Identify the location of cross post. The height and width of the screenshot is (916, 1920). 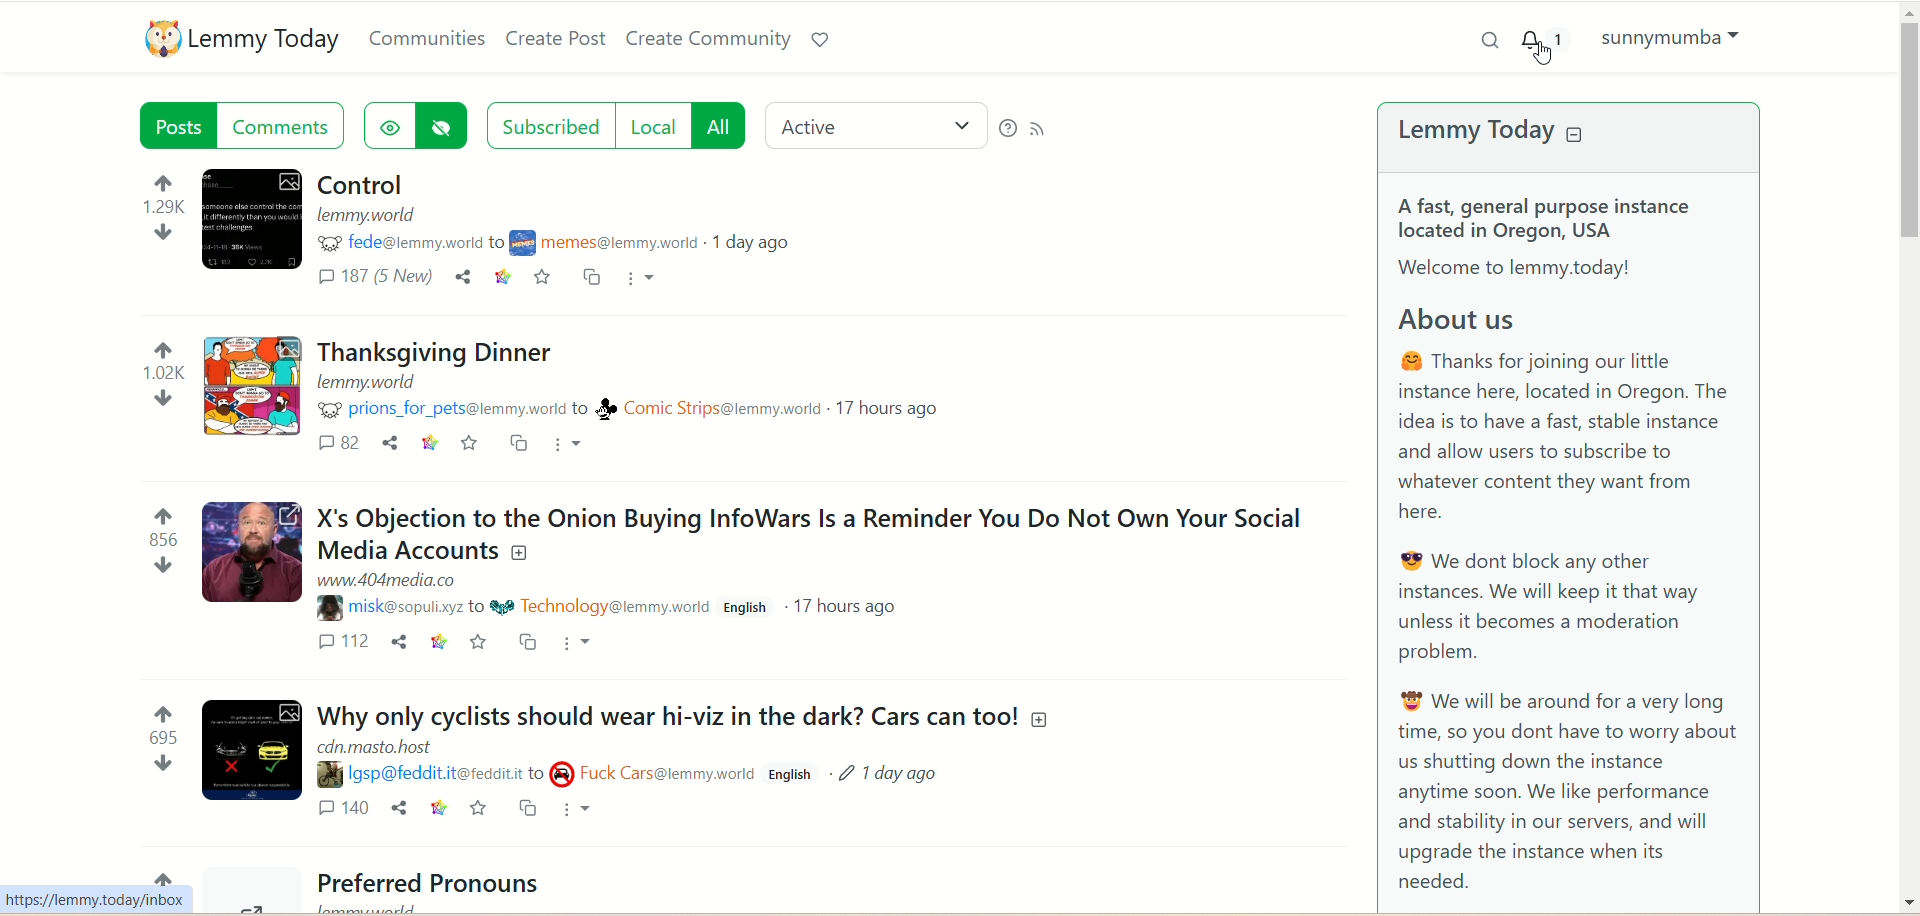
(532, 813).